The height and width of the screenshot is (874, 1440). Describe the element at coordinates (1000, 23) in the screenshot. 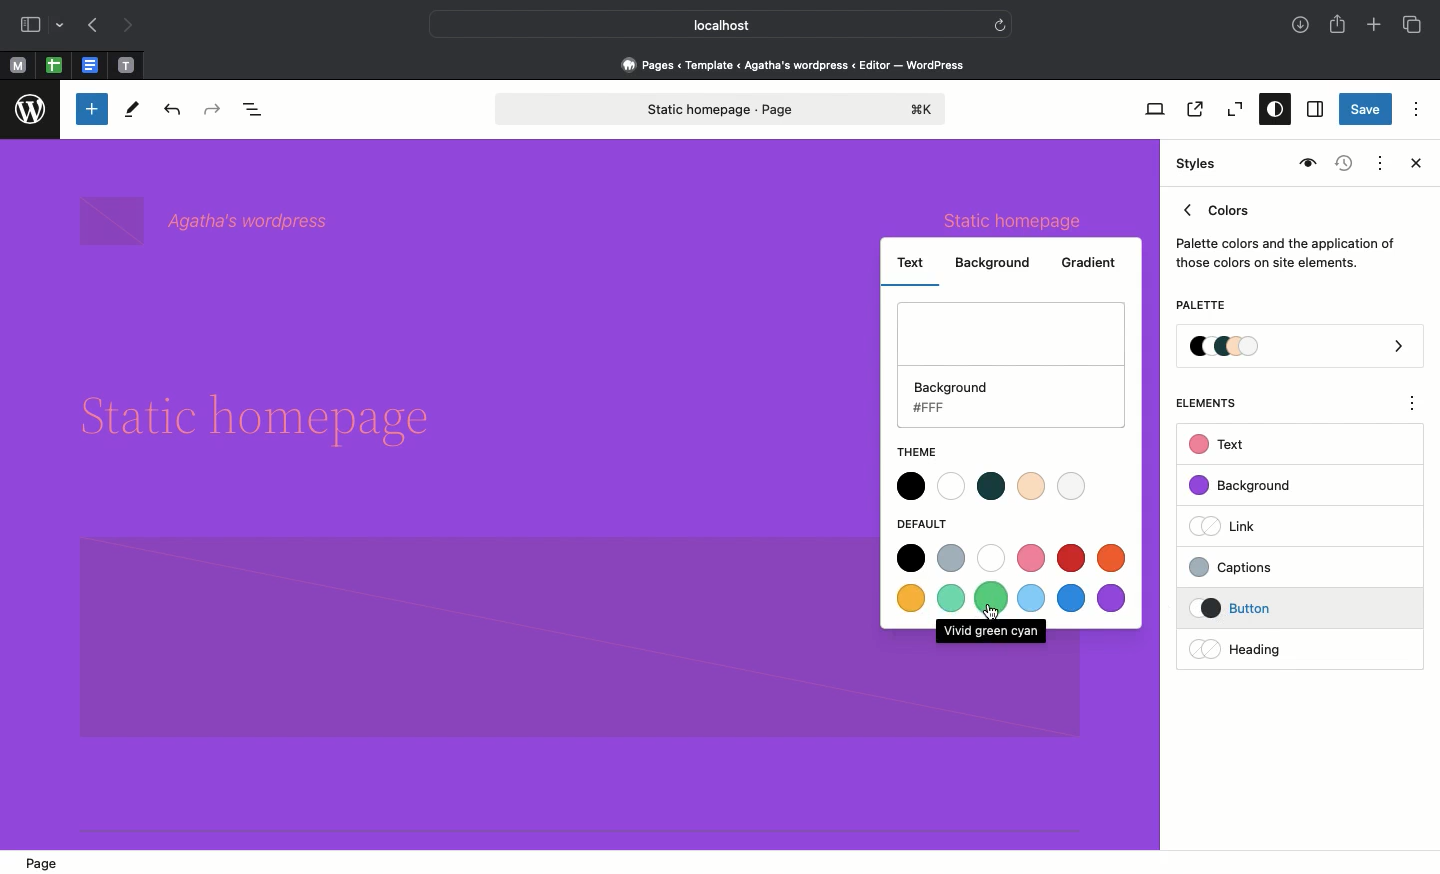

I see `refresh` at that location.